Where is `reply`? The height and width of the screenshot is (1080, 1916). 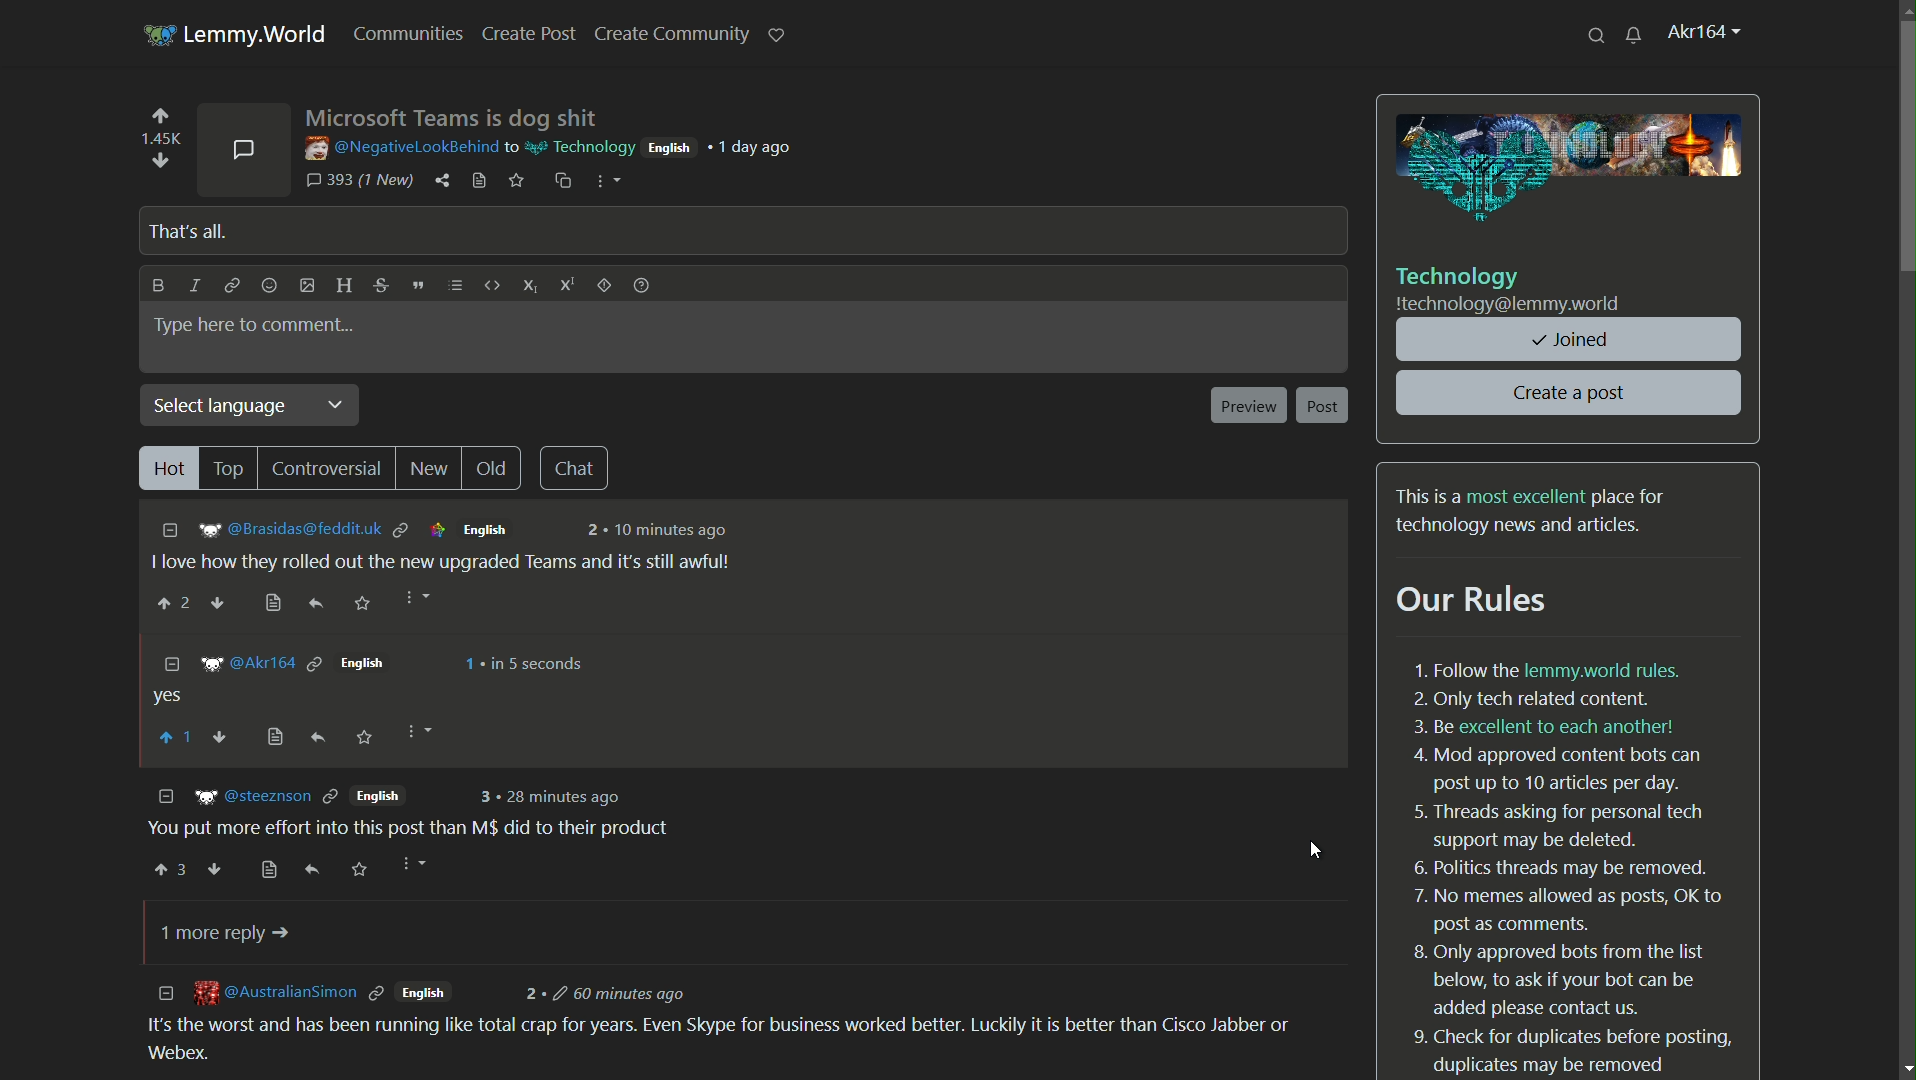 reply is located at coordinates (316, 602).